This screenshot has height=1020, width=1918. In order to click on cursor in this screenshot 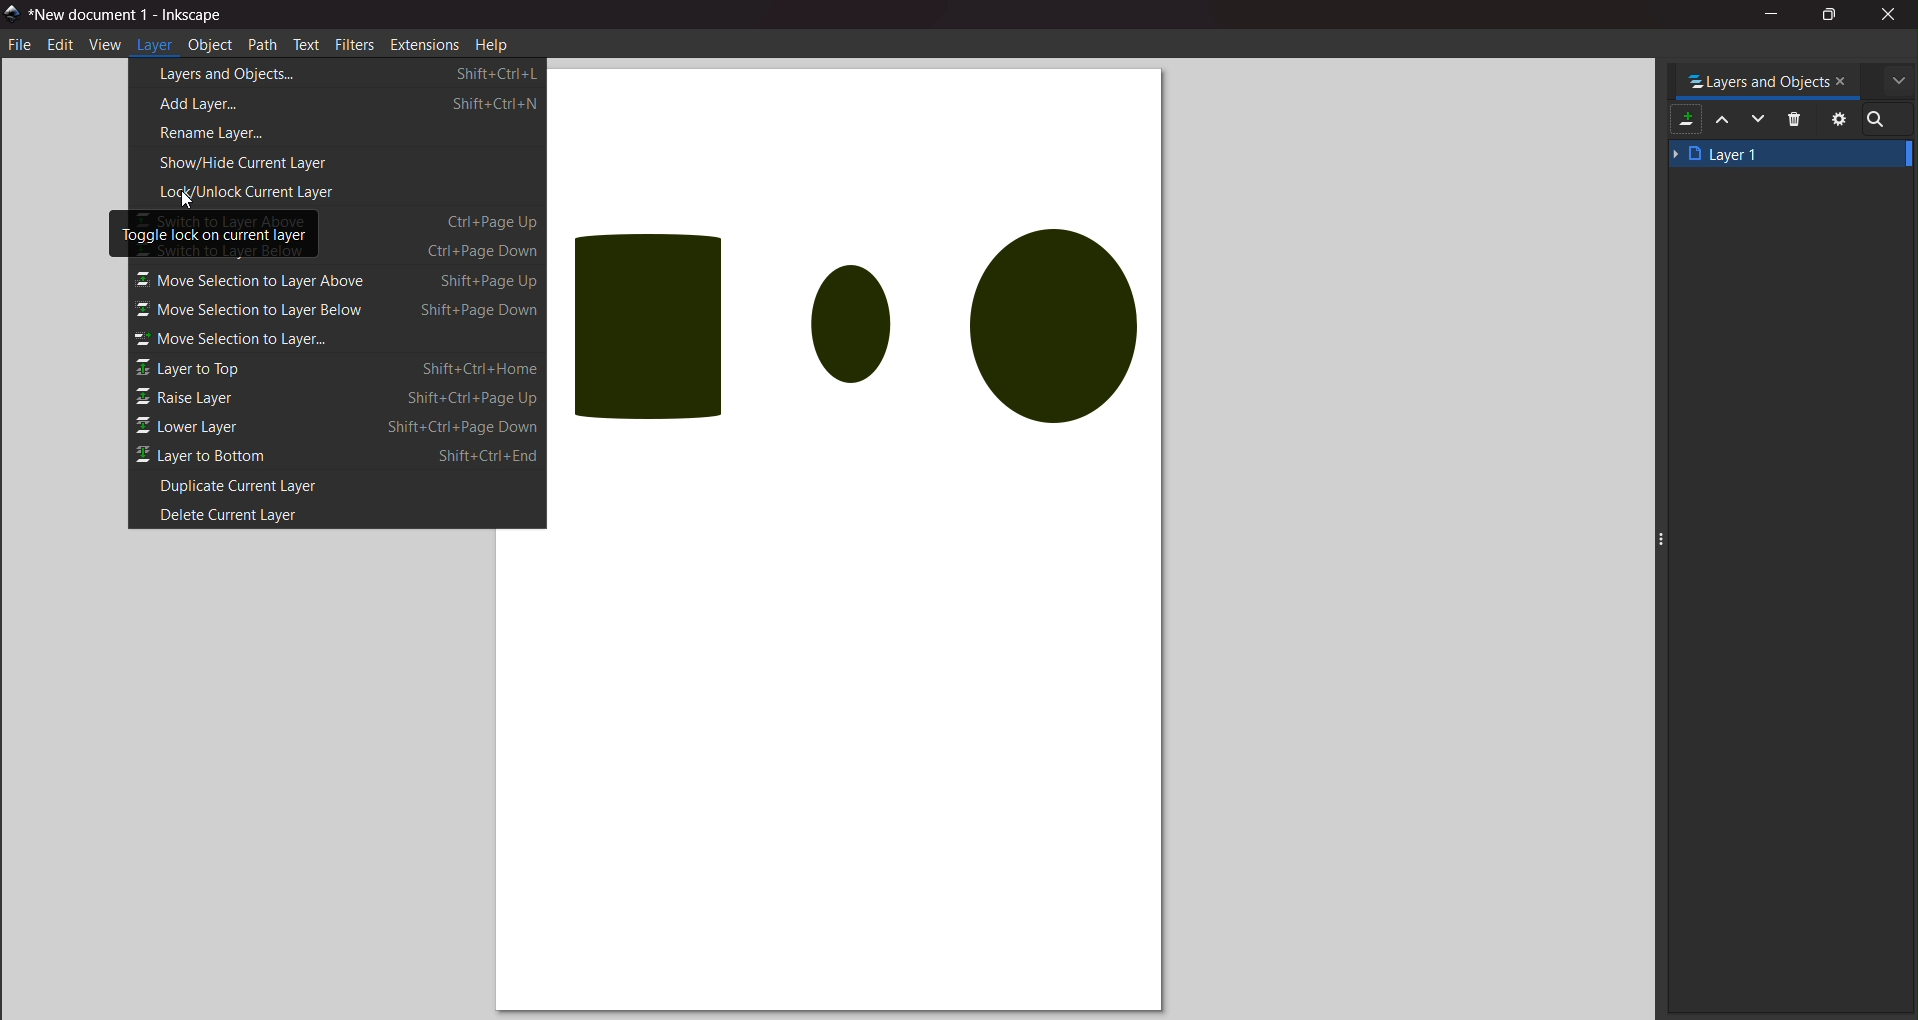, I will do `click(188, 201)`.